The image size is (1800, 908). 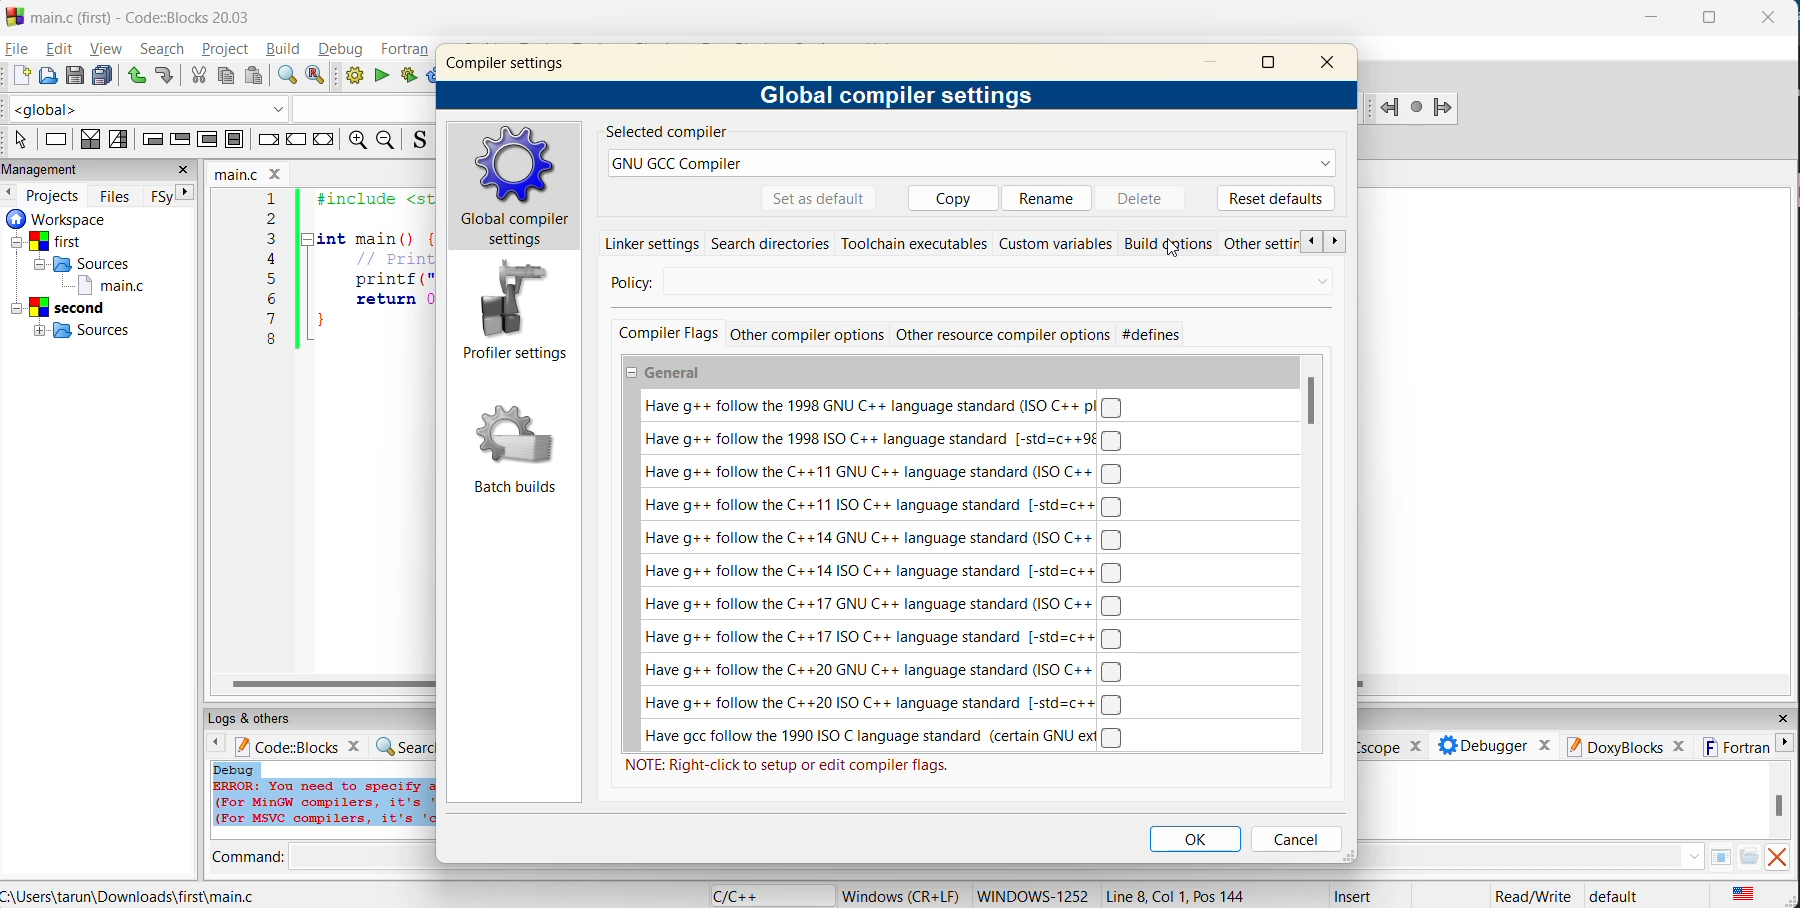 I want to click on edit, so click(x=60, y=49).